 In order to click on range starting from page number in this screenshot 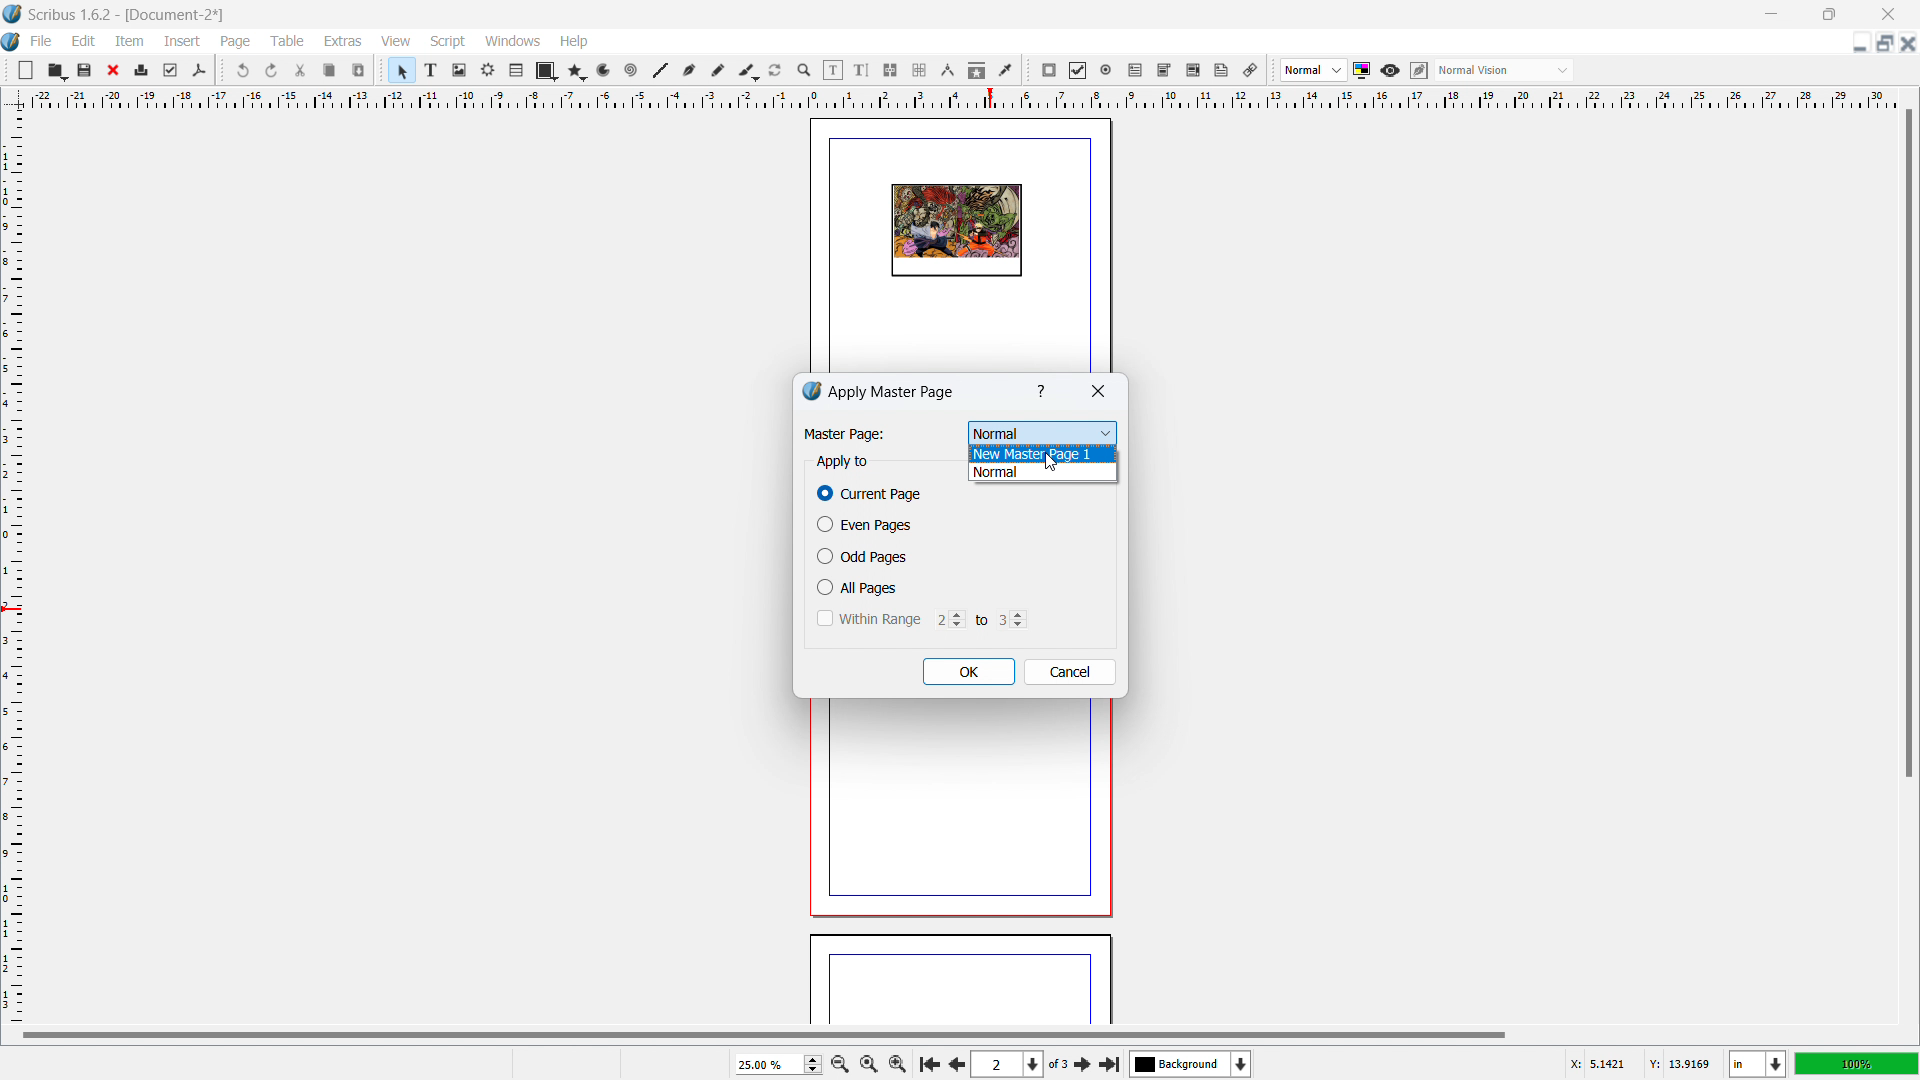, I will do `click(947, 618)`.